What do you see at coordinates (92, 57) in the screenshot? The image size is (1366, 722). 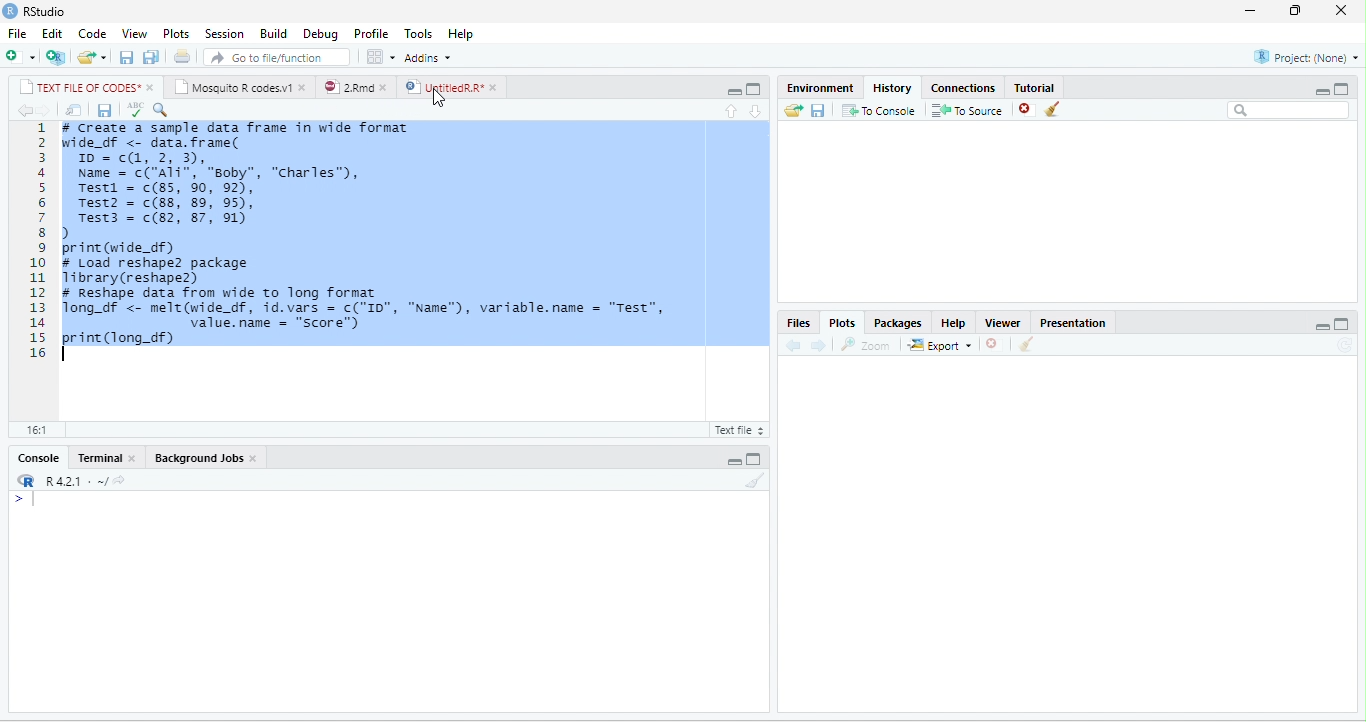 I see `open file` at bounding box center [92, 57].